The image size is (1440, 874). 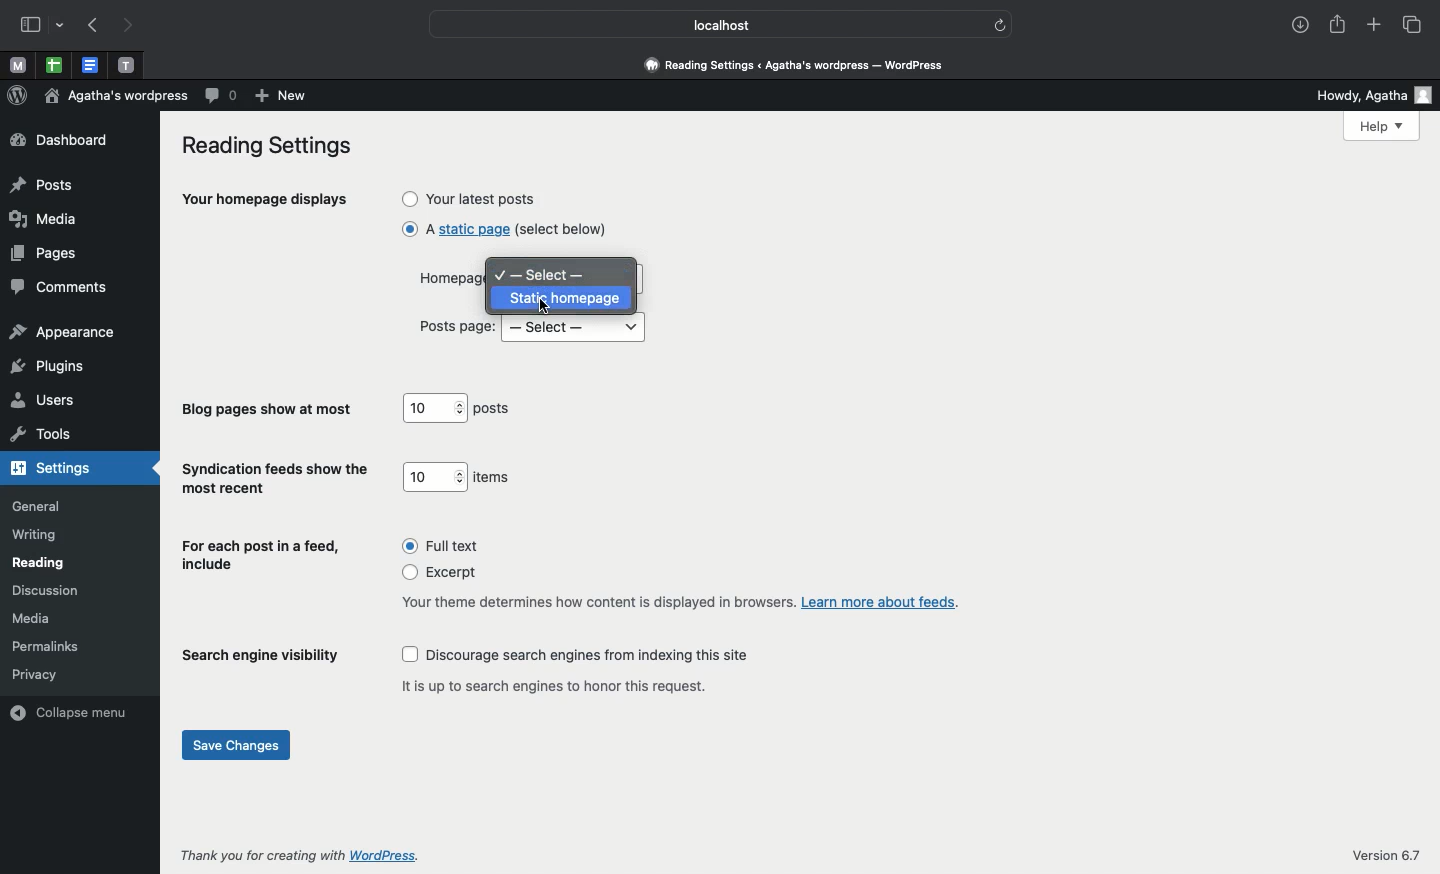 What do you see at coordinates (45, 591) in the screenshot?
I see `discussion` at bounding box center [45, 591].